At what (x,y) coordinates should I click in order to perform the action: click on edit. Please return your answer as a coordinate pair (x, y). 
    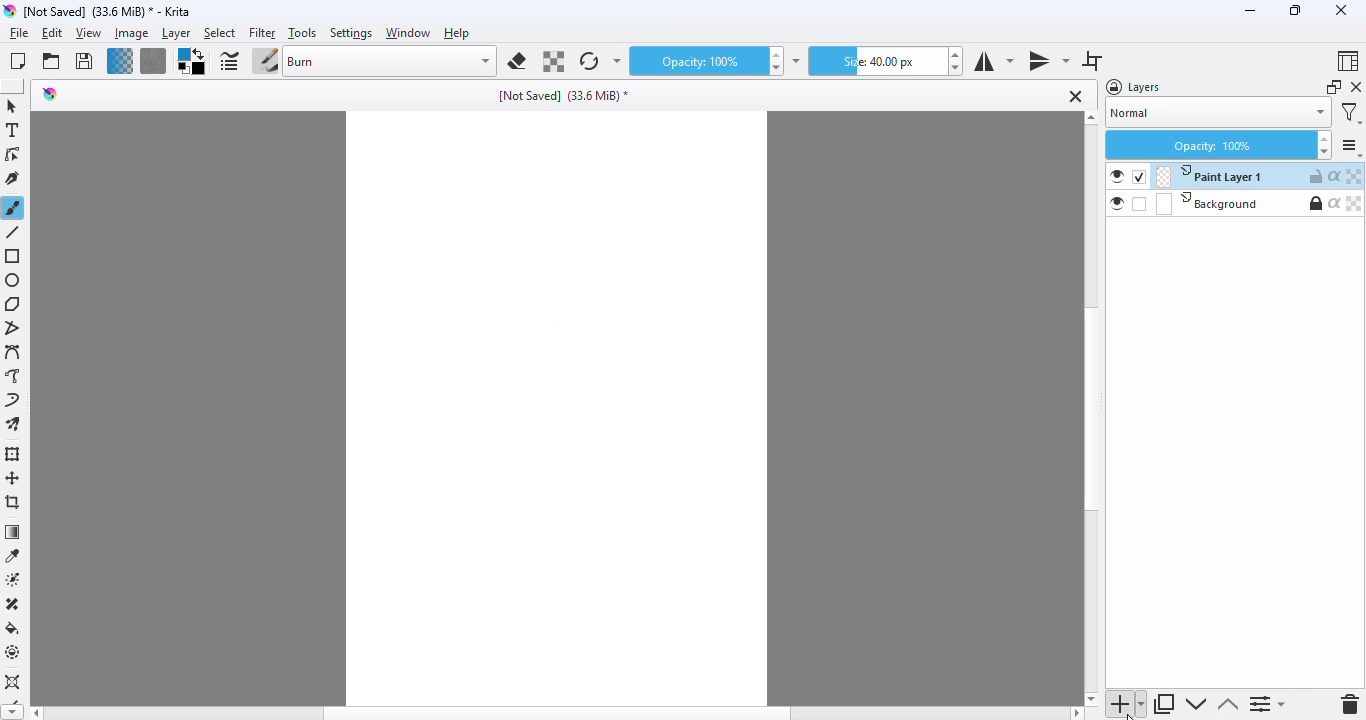
    Looking at the image, I should click on (53, 34).